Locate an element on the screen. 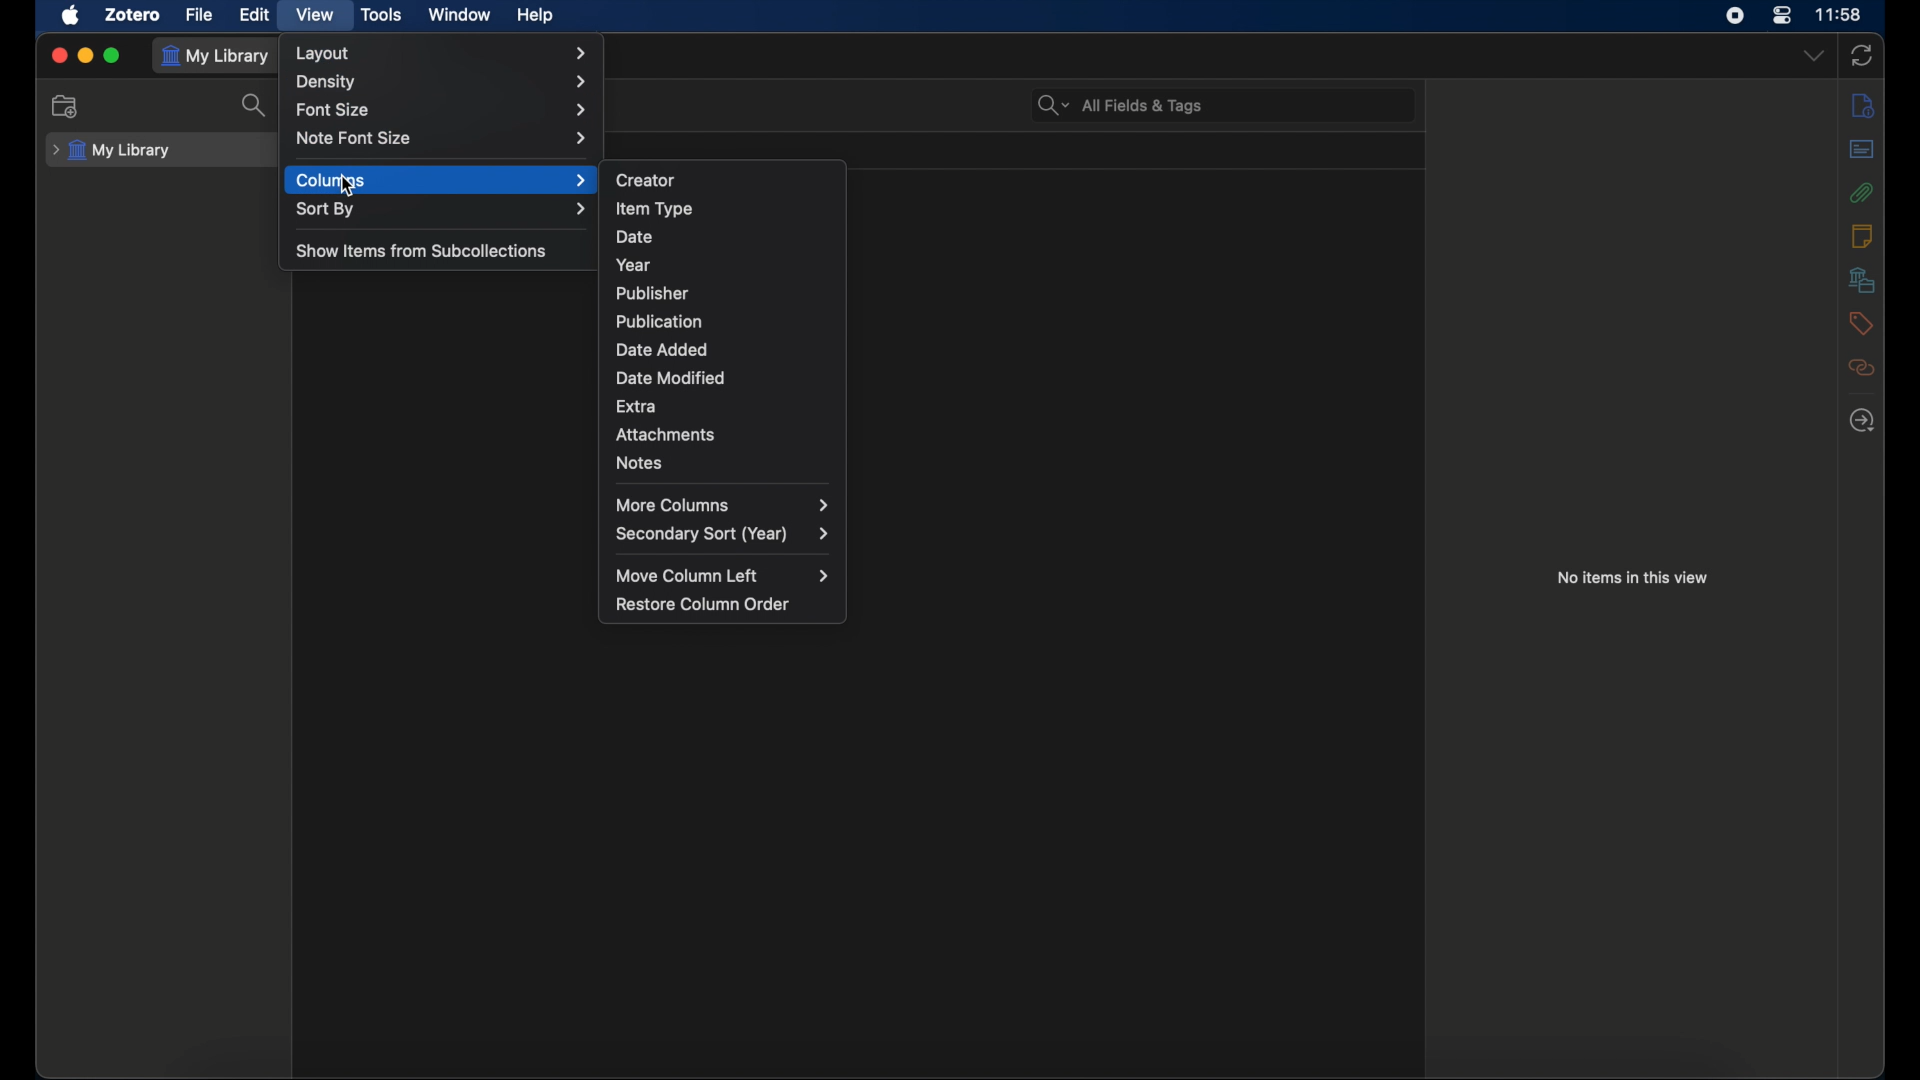  date is located at coordinates (632, 237).